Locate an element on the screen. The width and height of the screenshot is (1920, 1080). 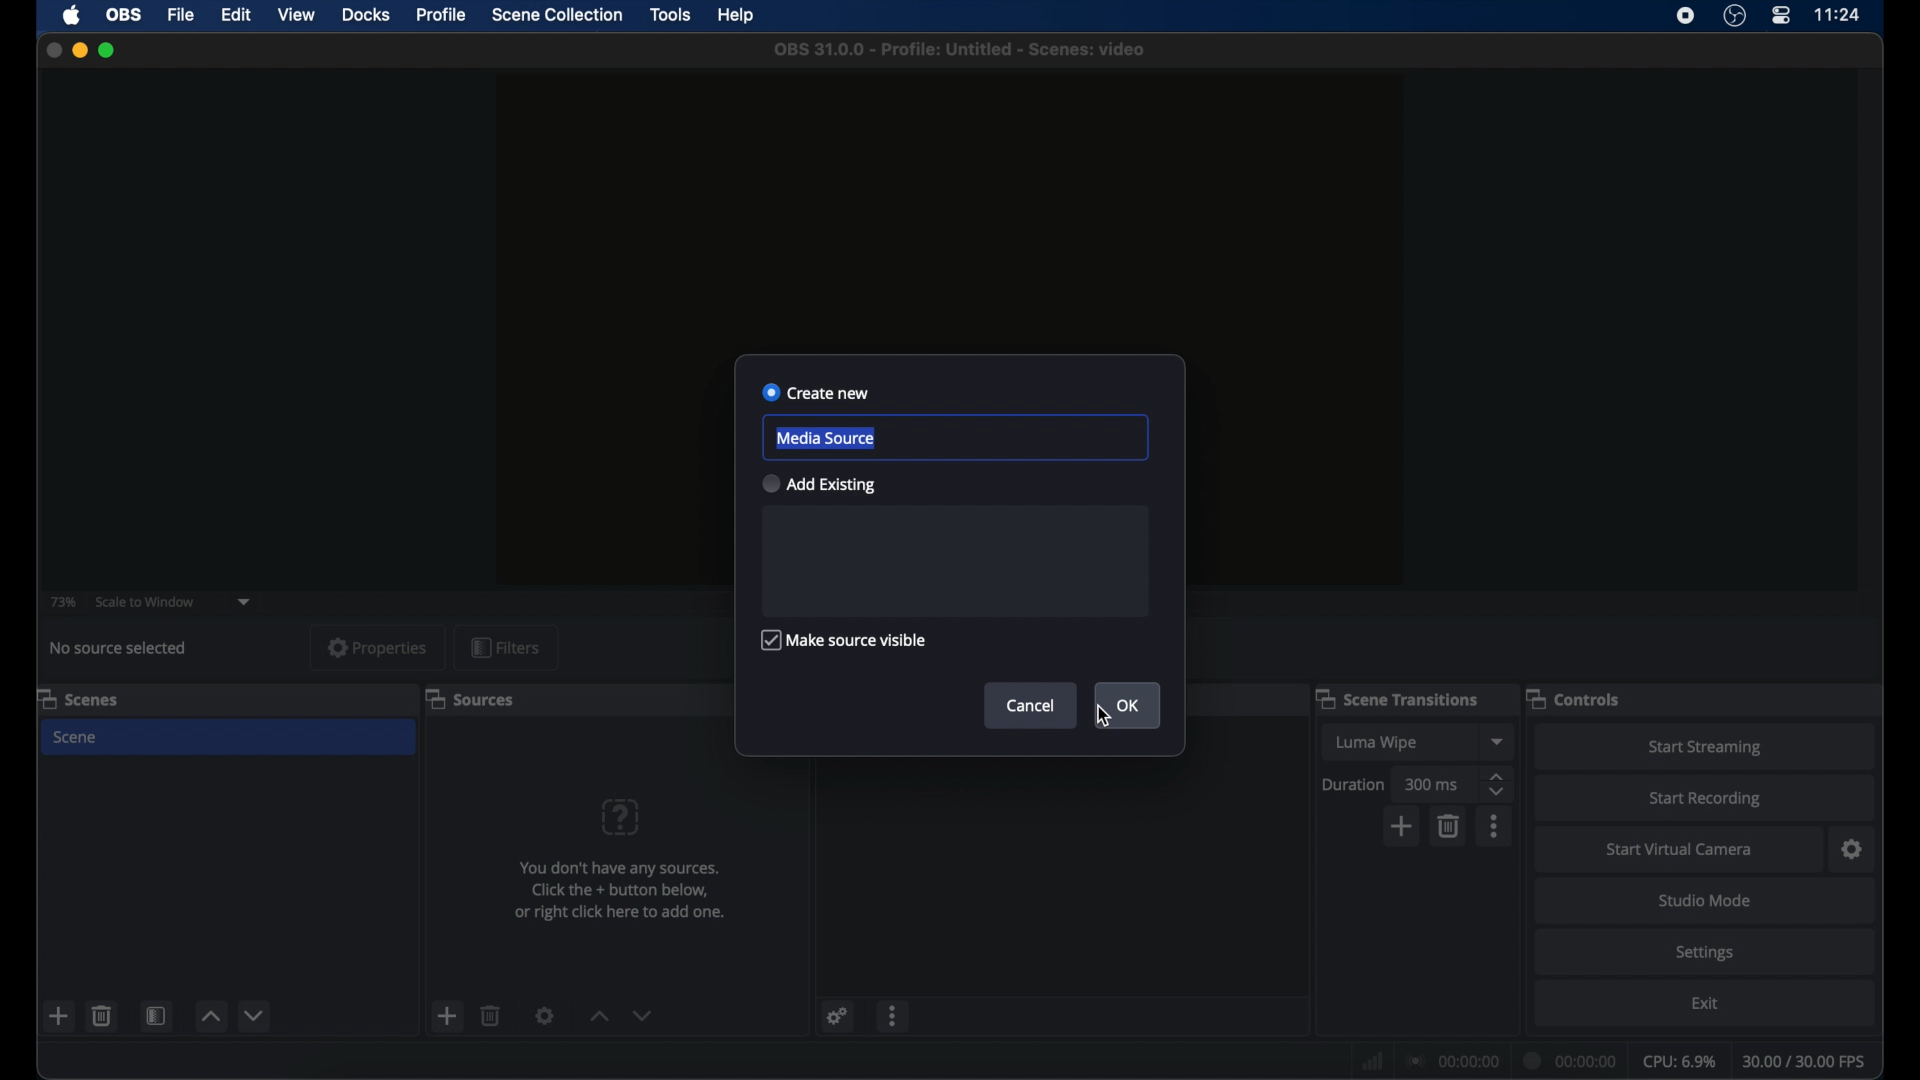
control center is located at coordinates (1780, 16).